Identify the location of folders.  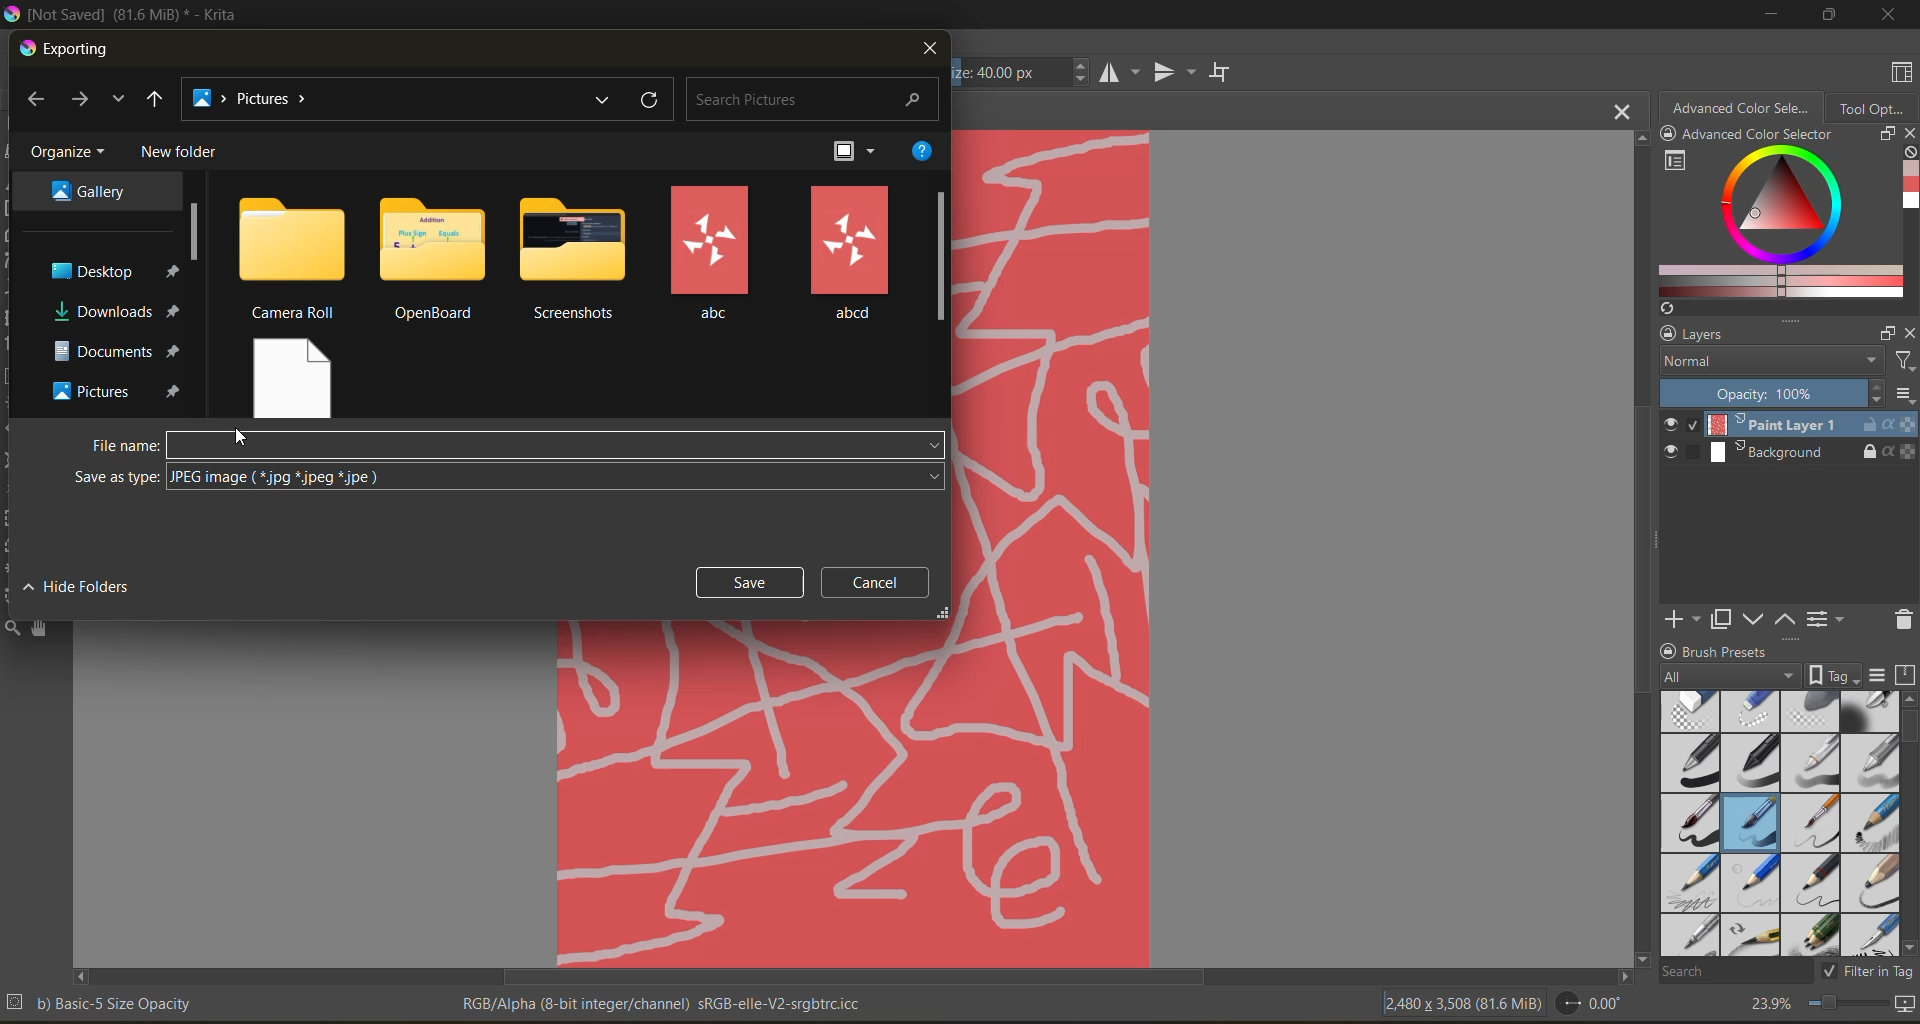
(296, 374).